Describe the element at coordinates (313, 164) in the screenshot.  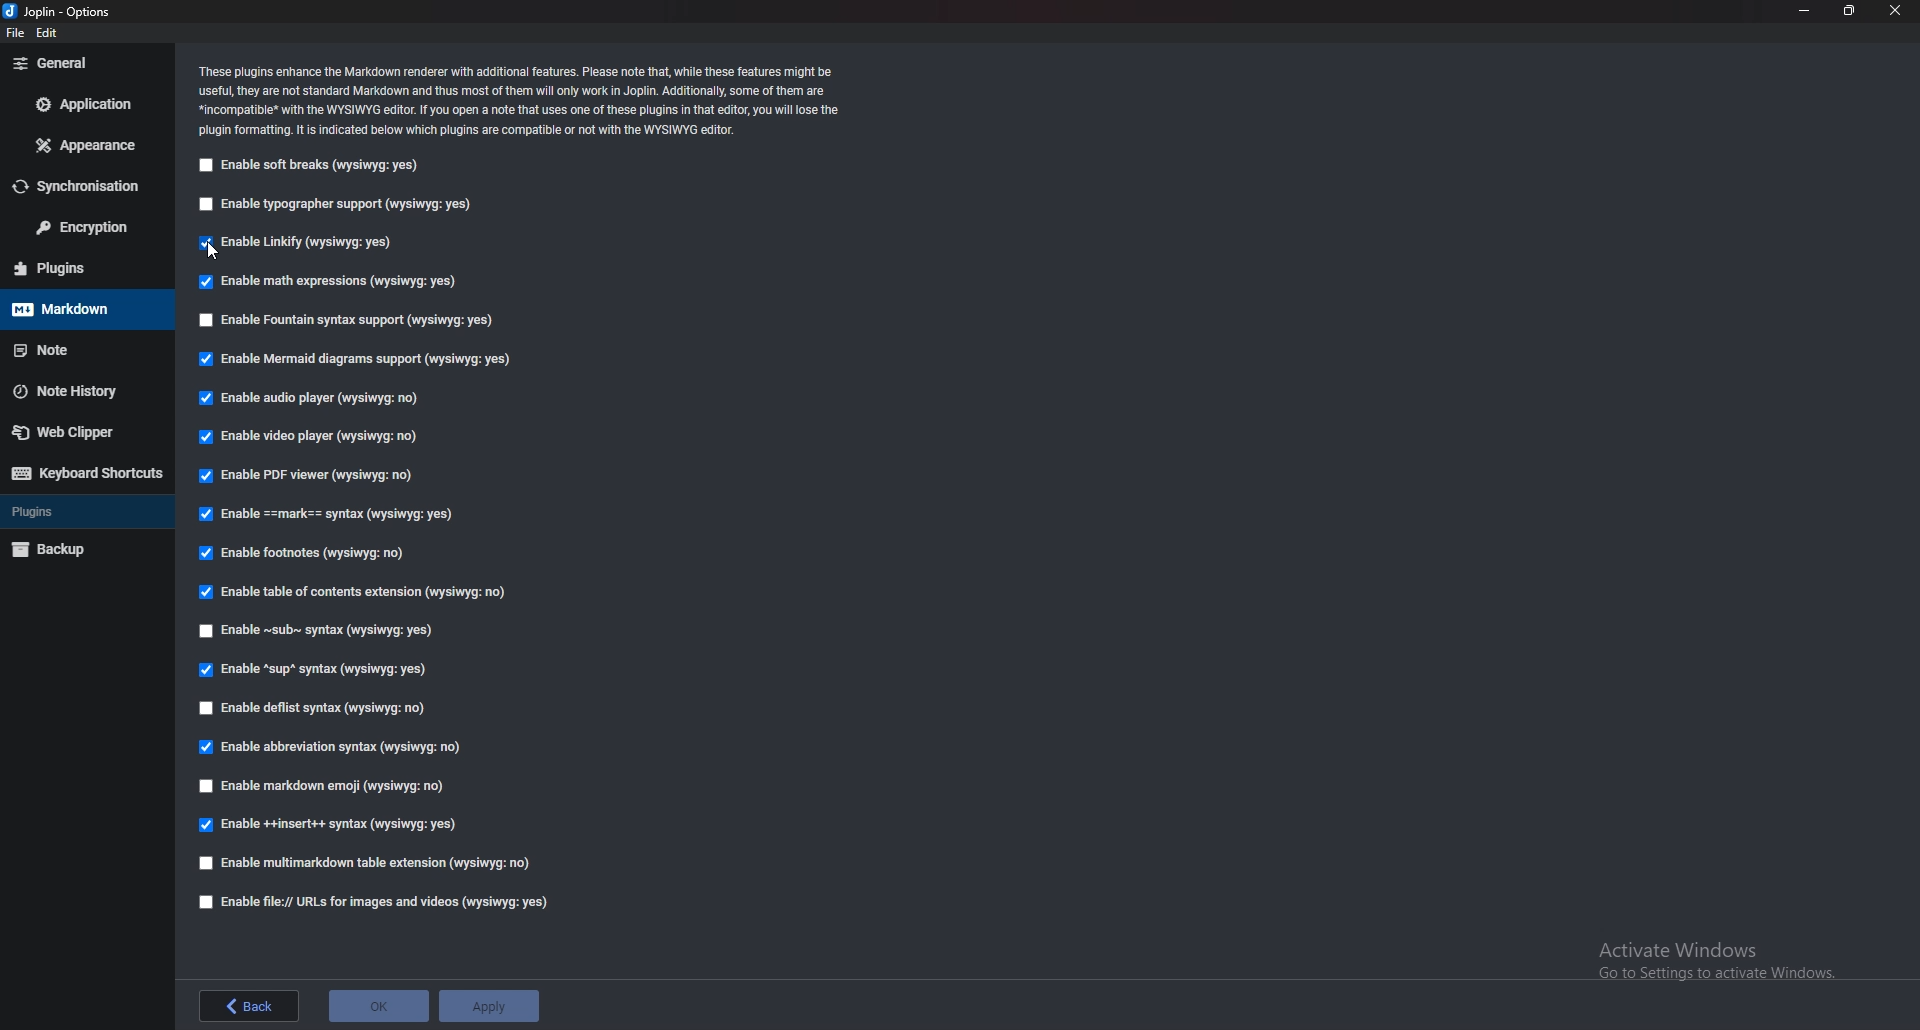
I see `enable soft brakes` at that location.